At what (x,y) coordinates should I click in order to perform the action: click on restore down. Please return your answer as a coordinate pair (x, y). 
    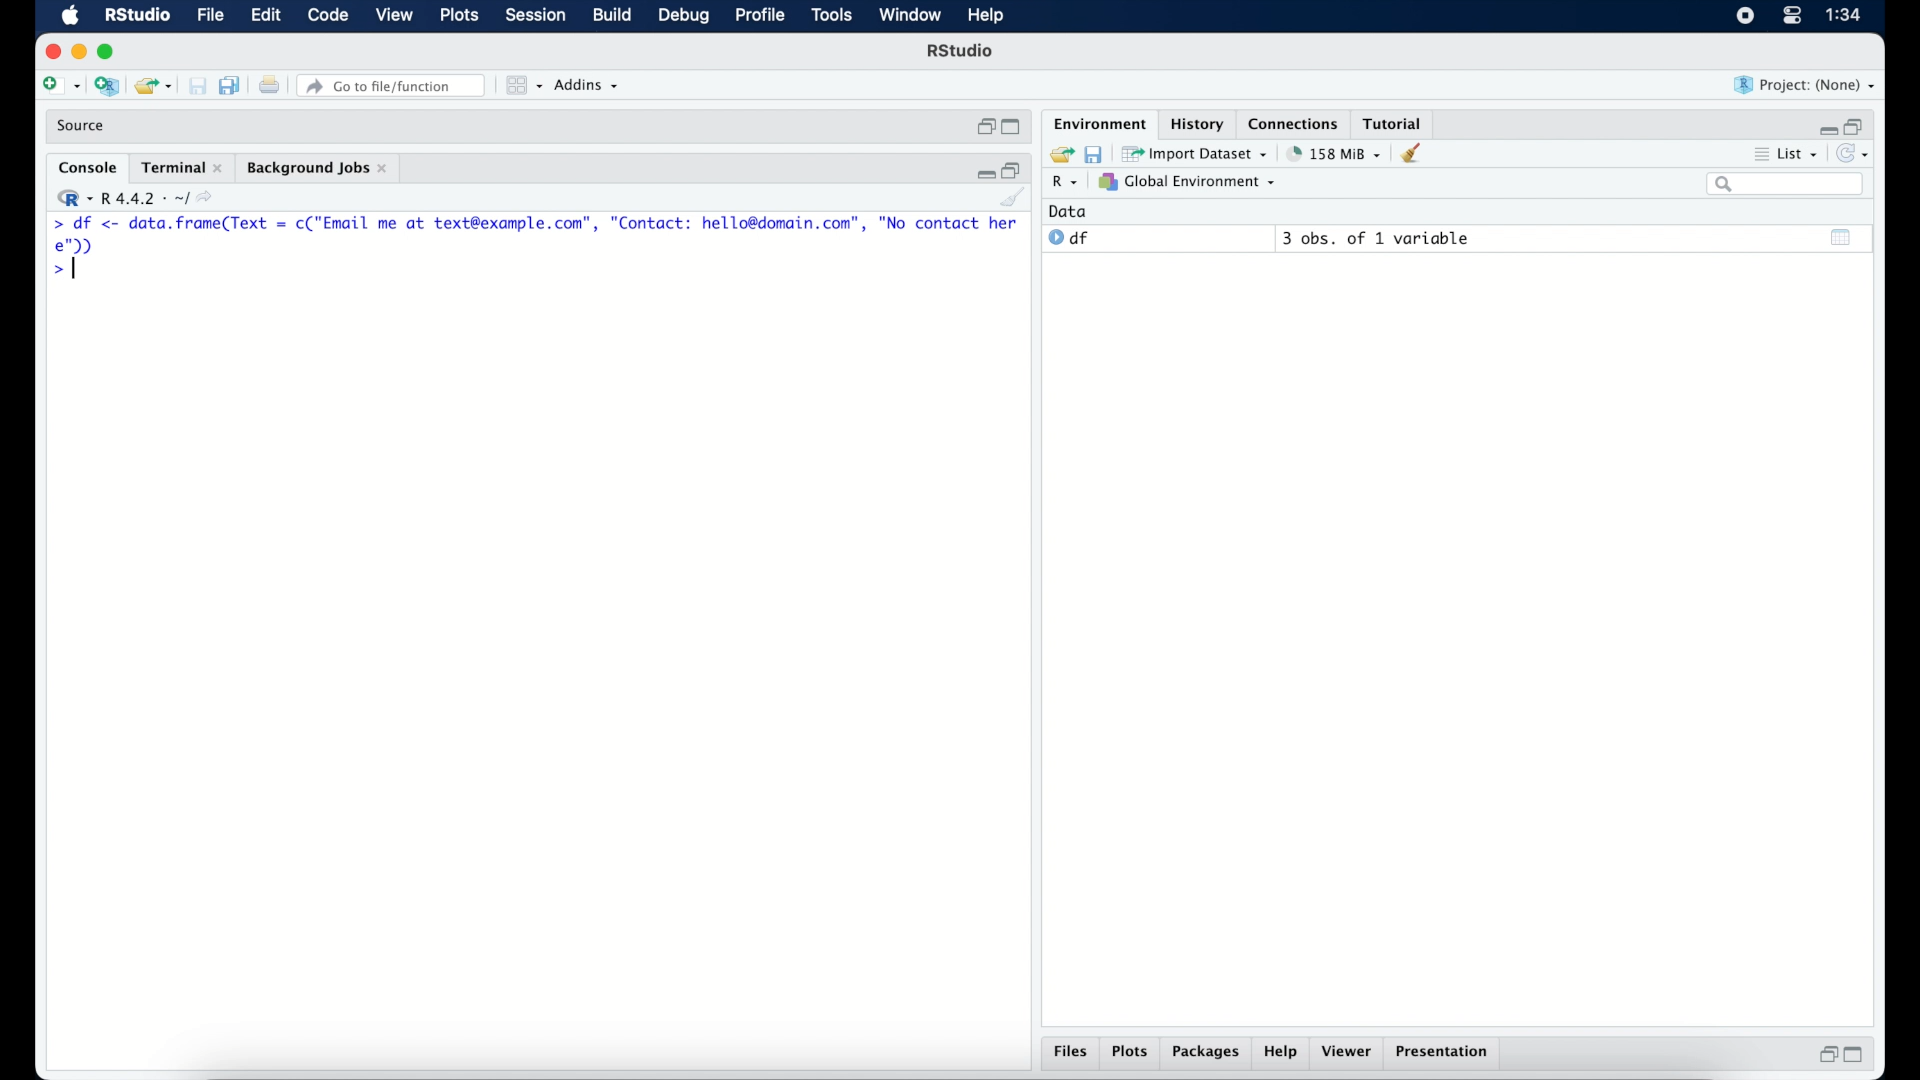
    Looking at the image, I should click on (1015, 170).